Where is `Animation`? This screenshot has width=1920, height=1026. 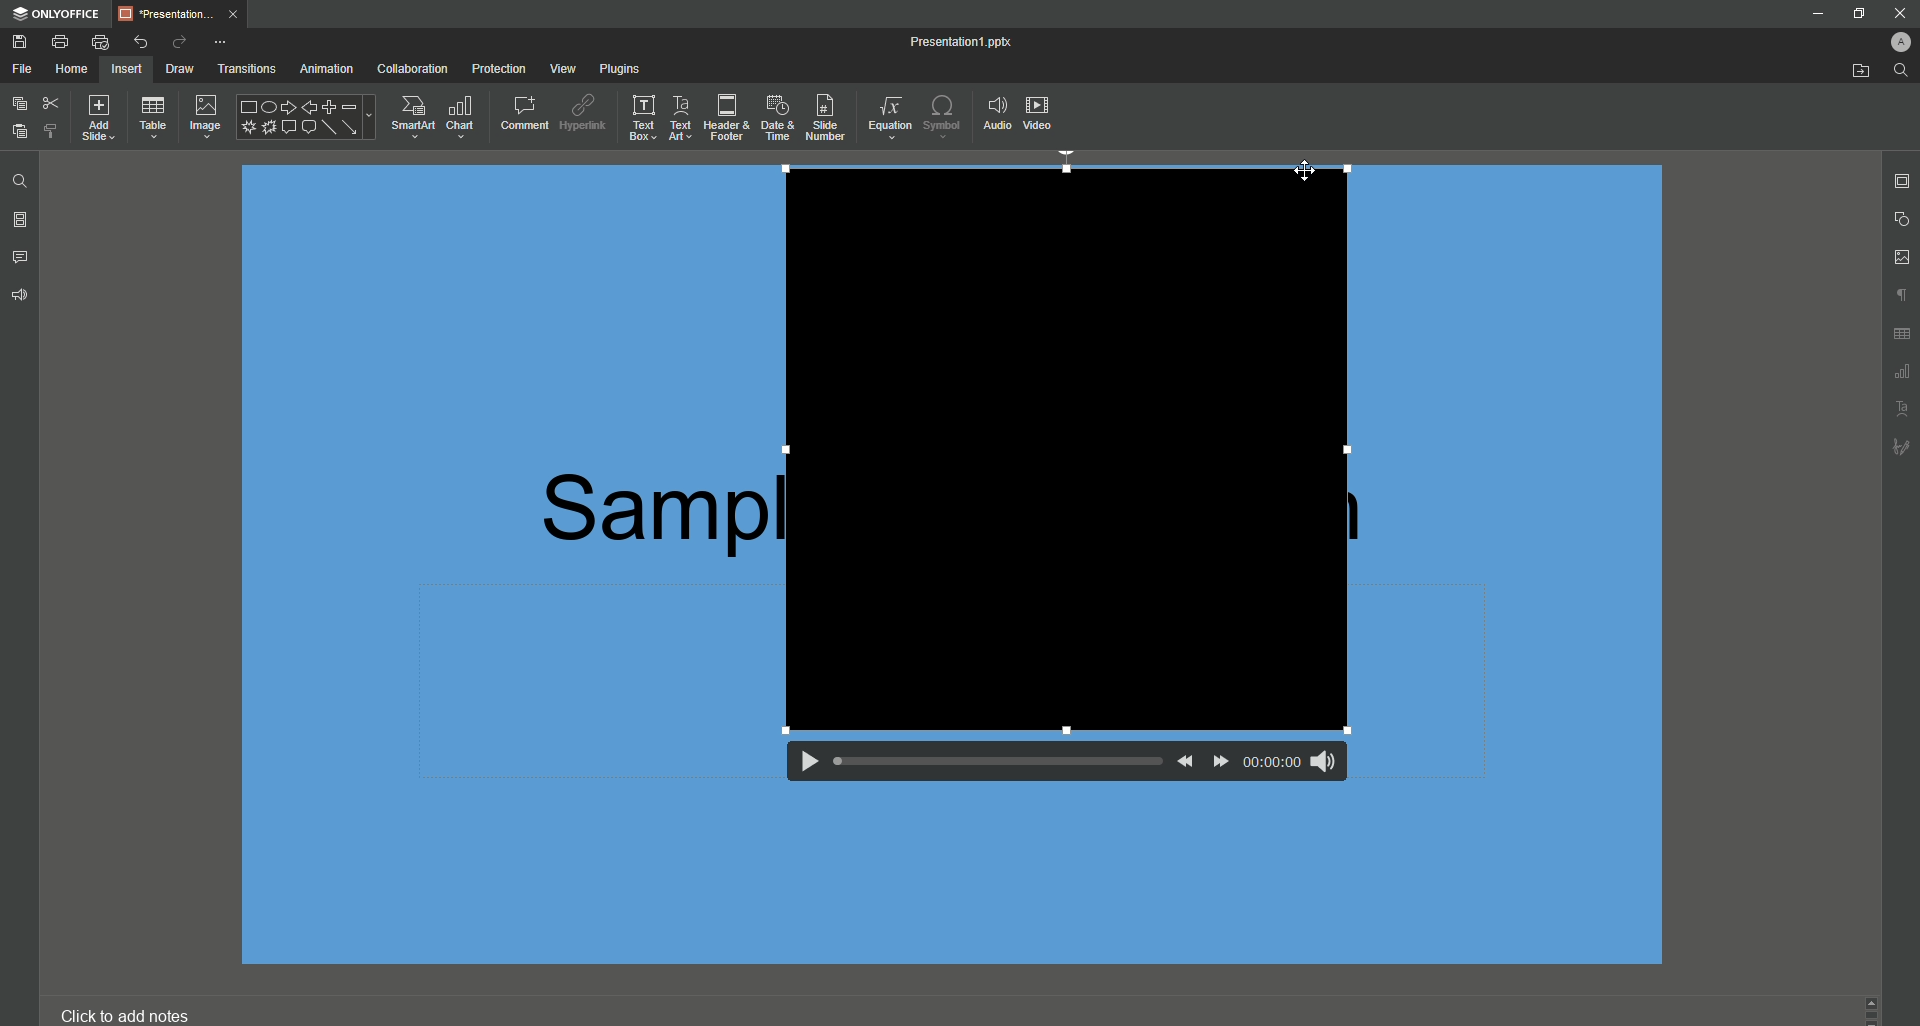 Animation is located at coordinates (325, 70).